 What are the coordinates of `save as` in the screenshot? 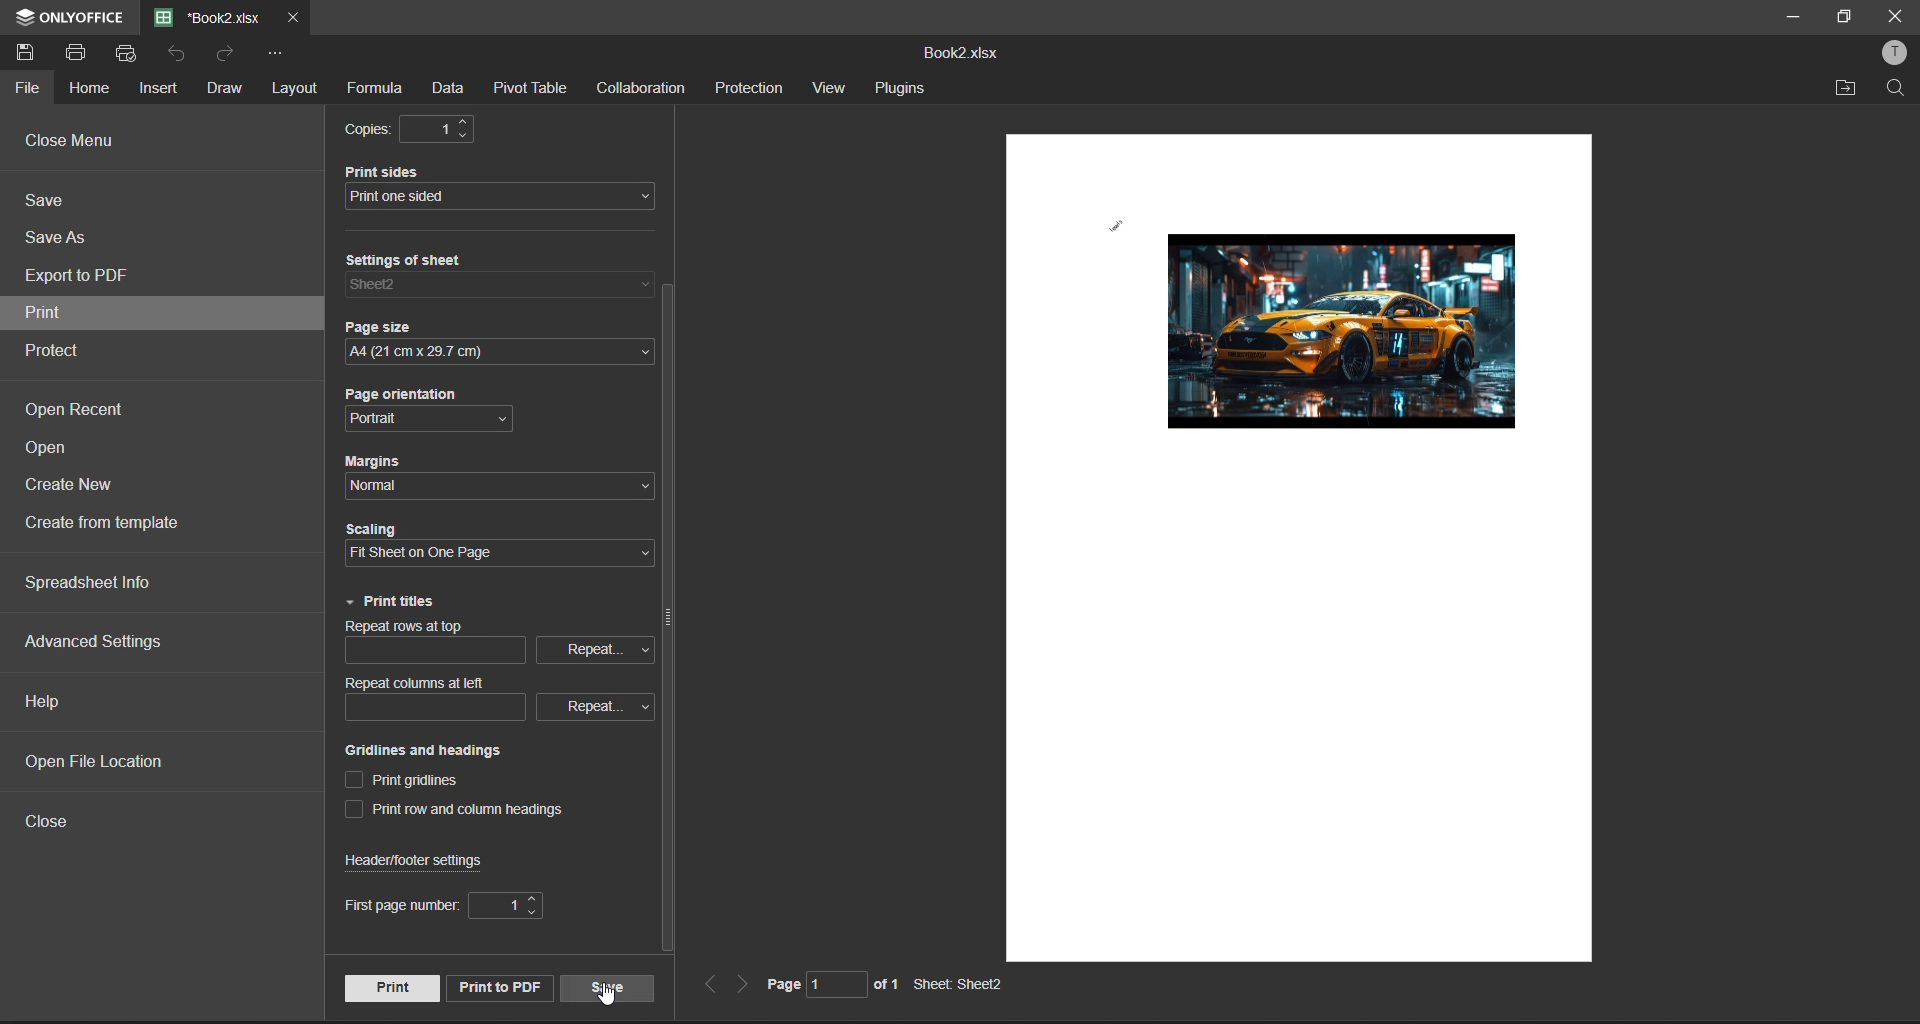 It's located at (60, 239).